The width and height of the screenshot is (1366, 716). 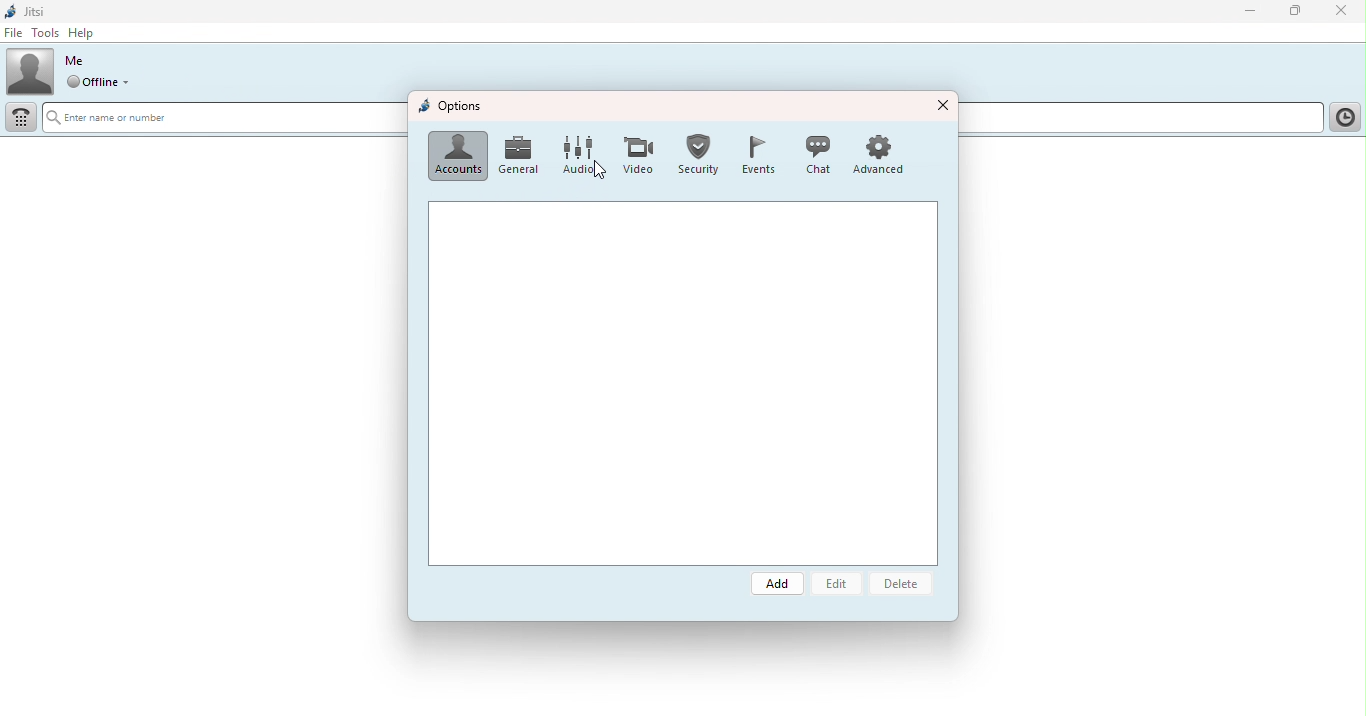 I want to click on Set global status, so click(x=102, y=82).